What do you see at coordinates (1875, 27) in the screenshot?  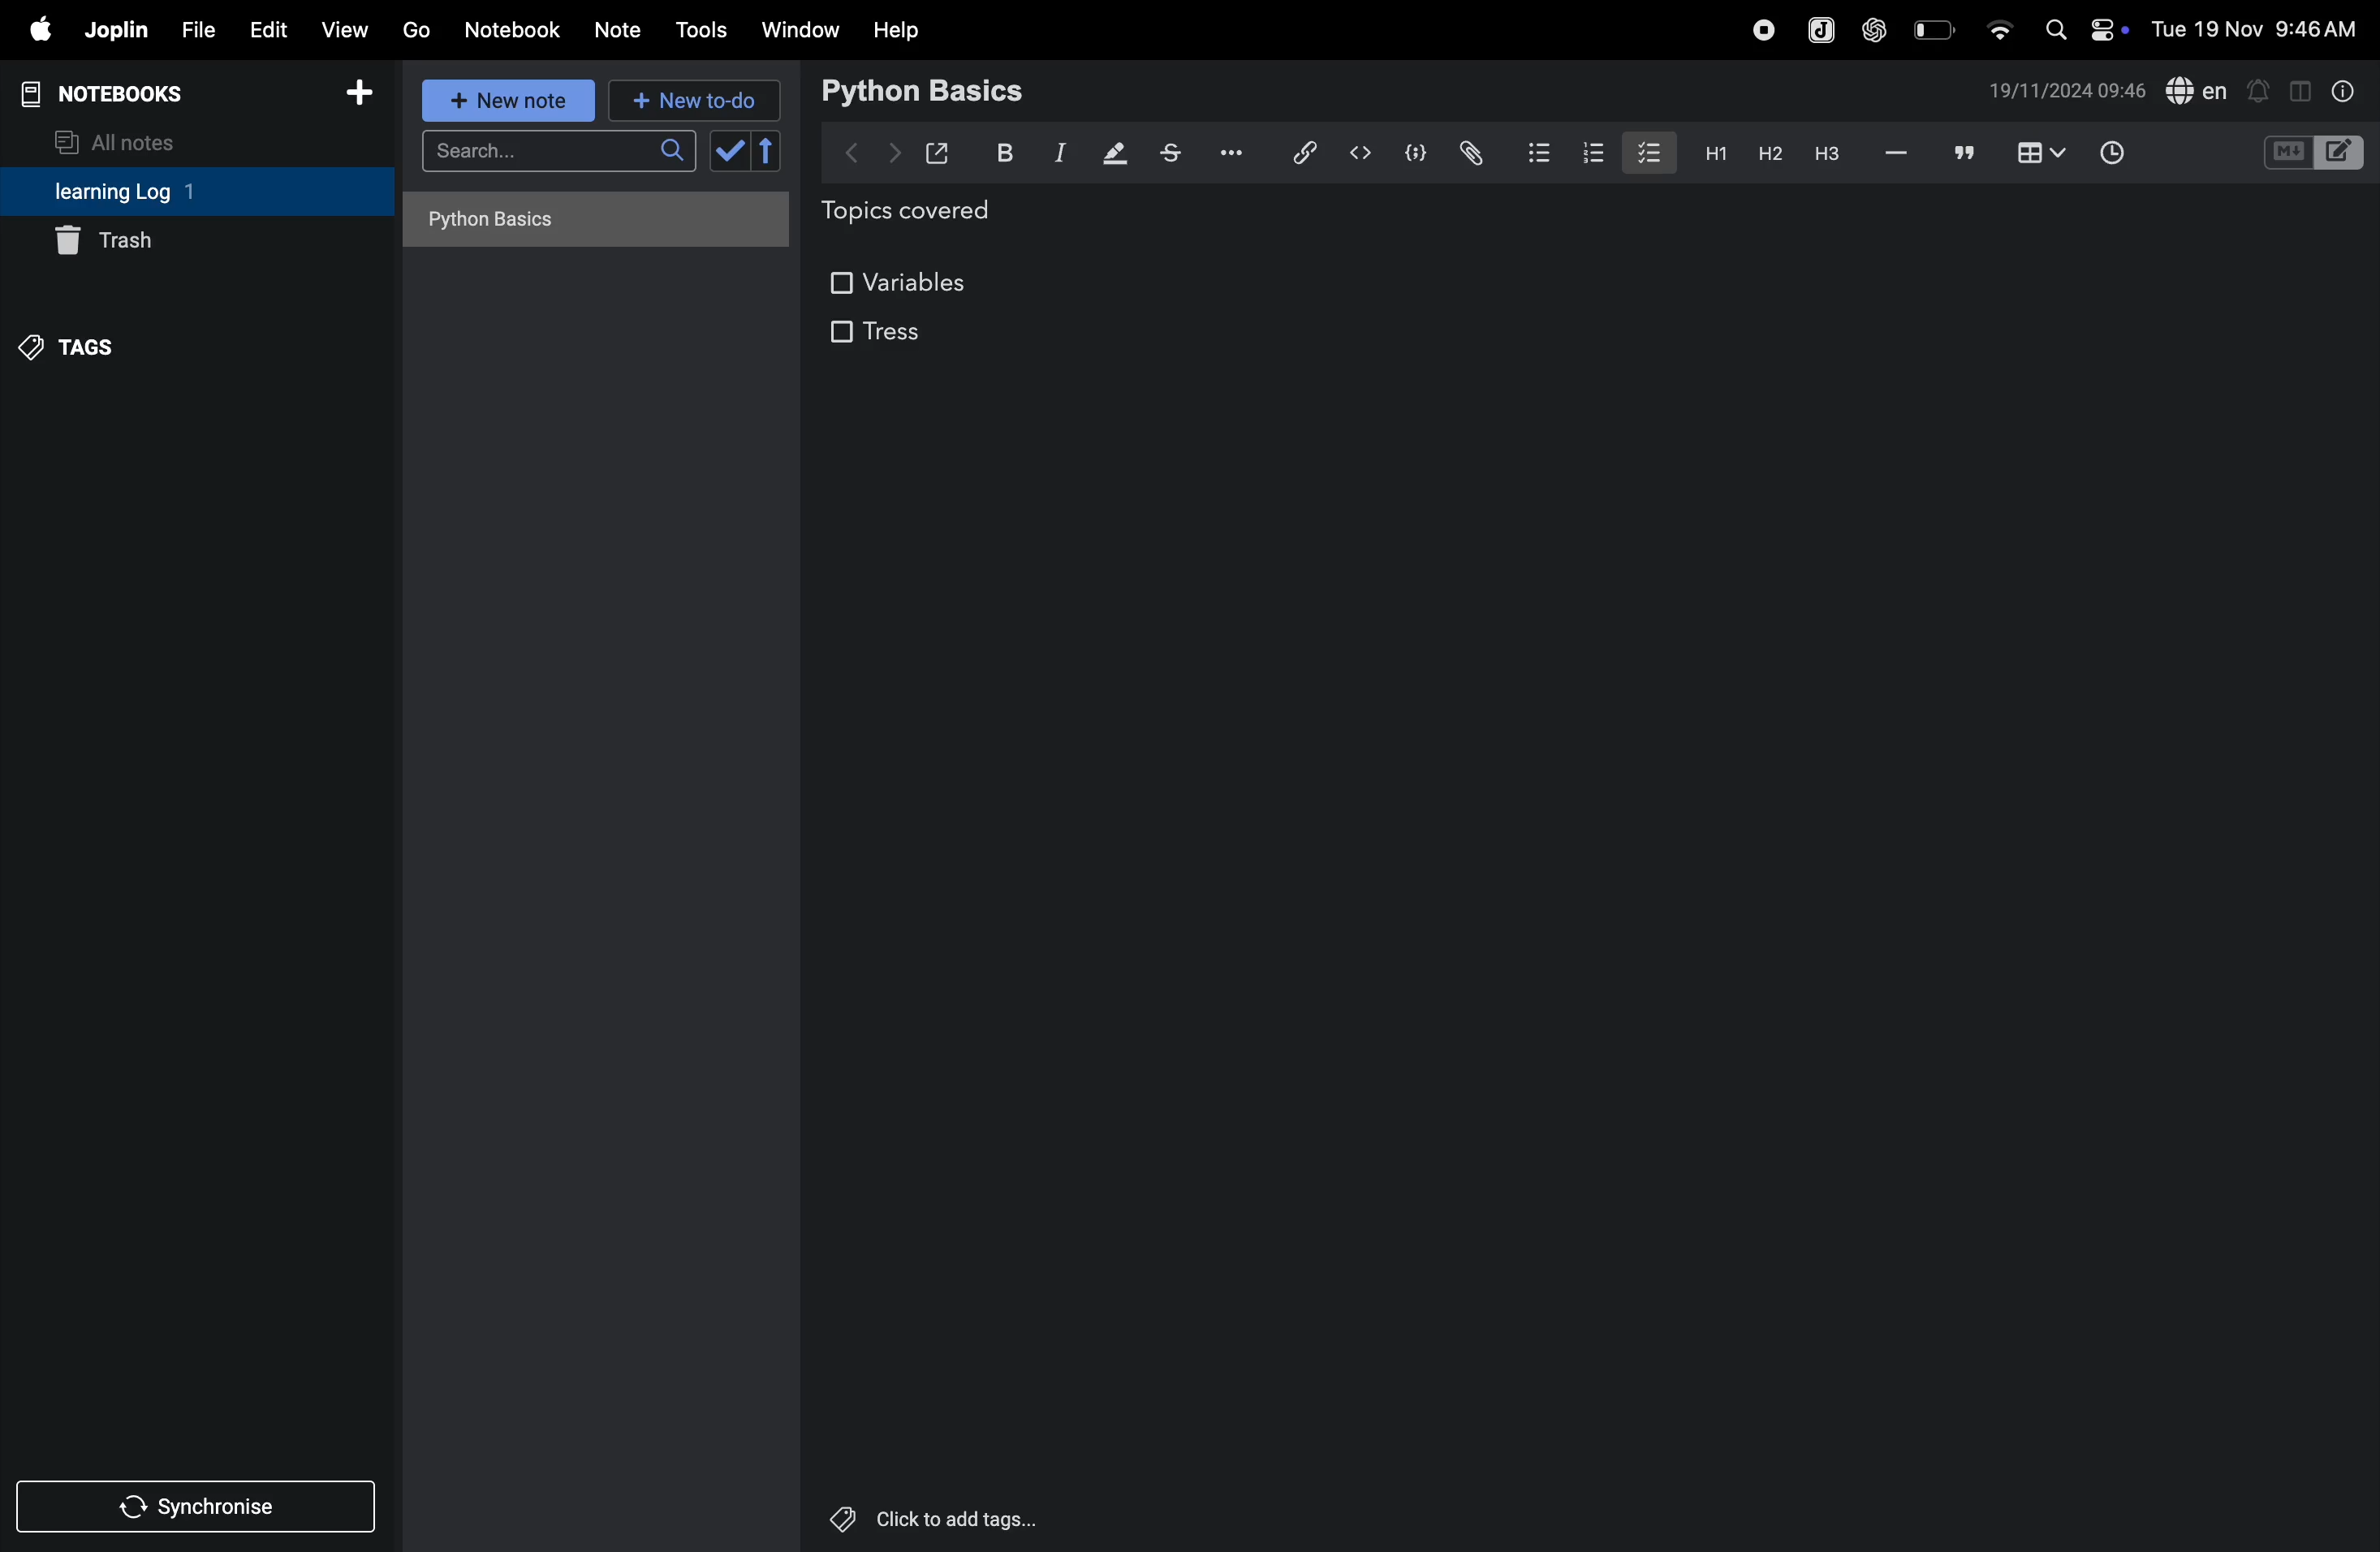 I see `chatgpt` at bounding box center [1875, 27].